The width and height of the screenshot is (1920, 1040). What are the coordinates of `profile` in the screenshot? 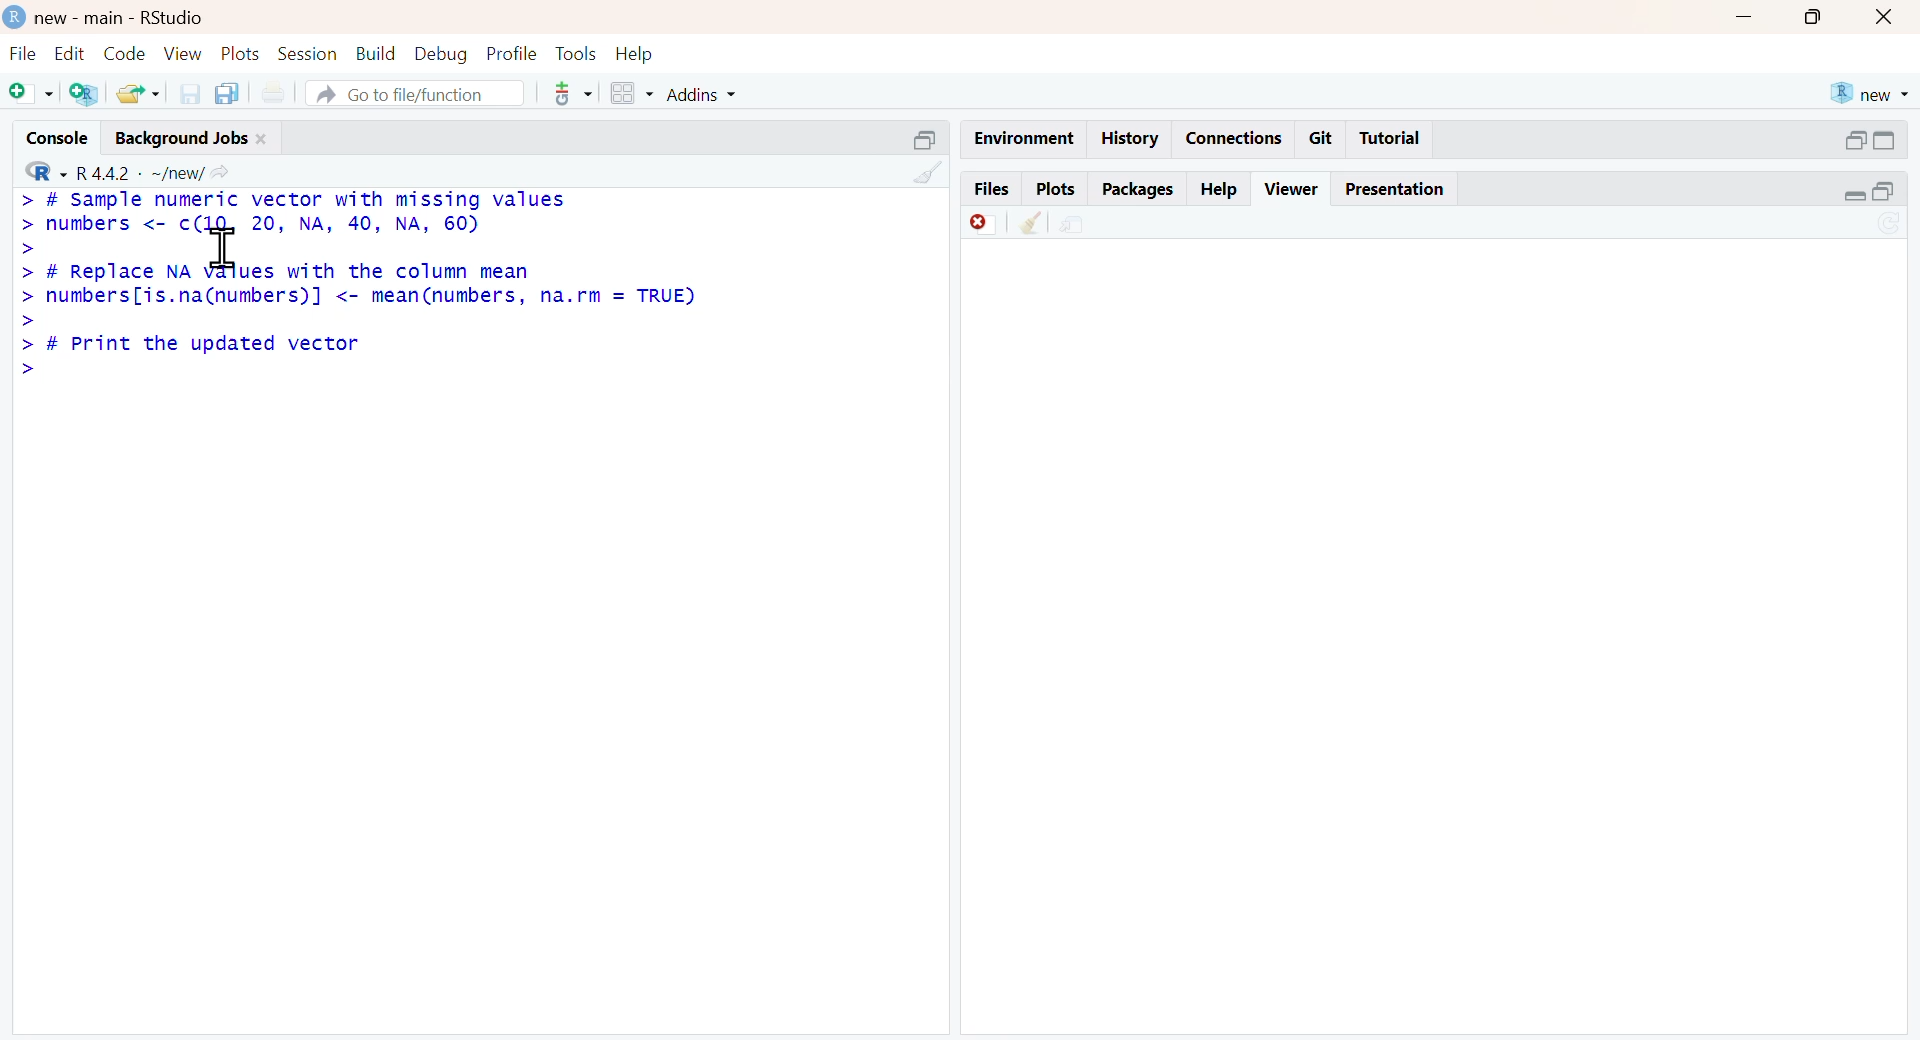 It's located at (515, 54).